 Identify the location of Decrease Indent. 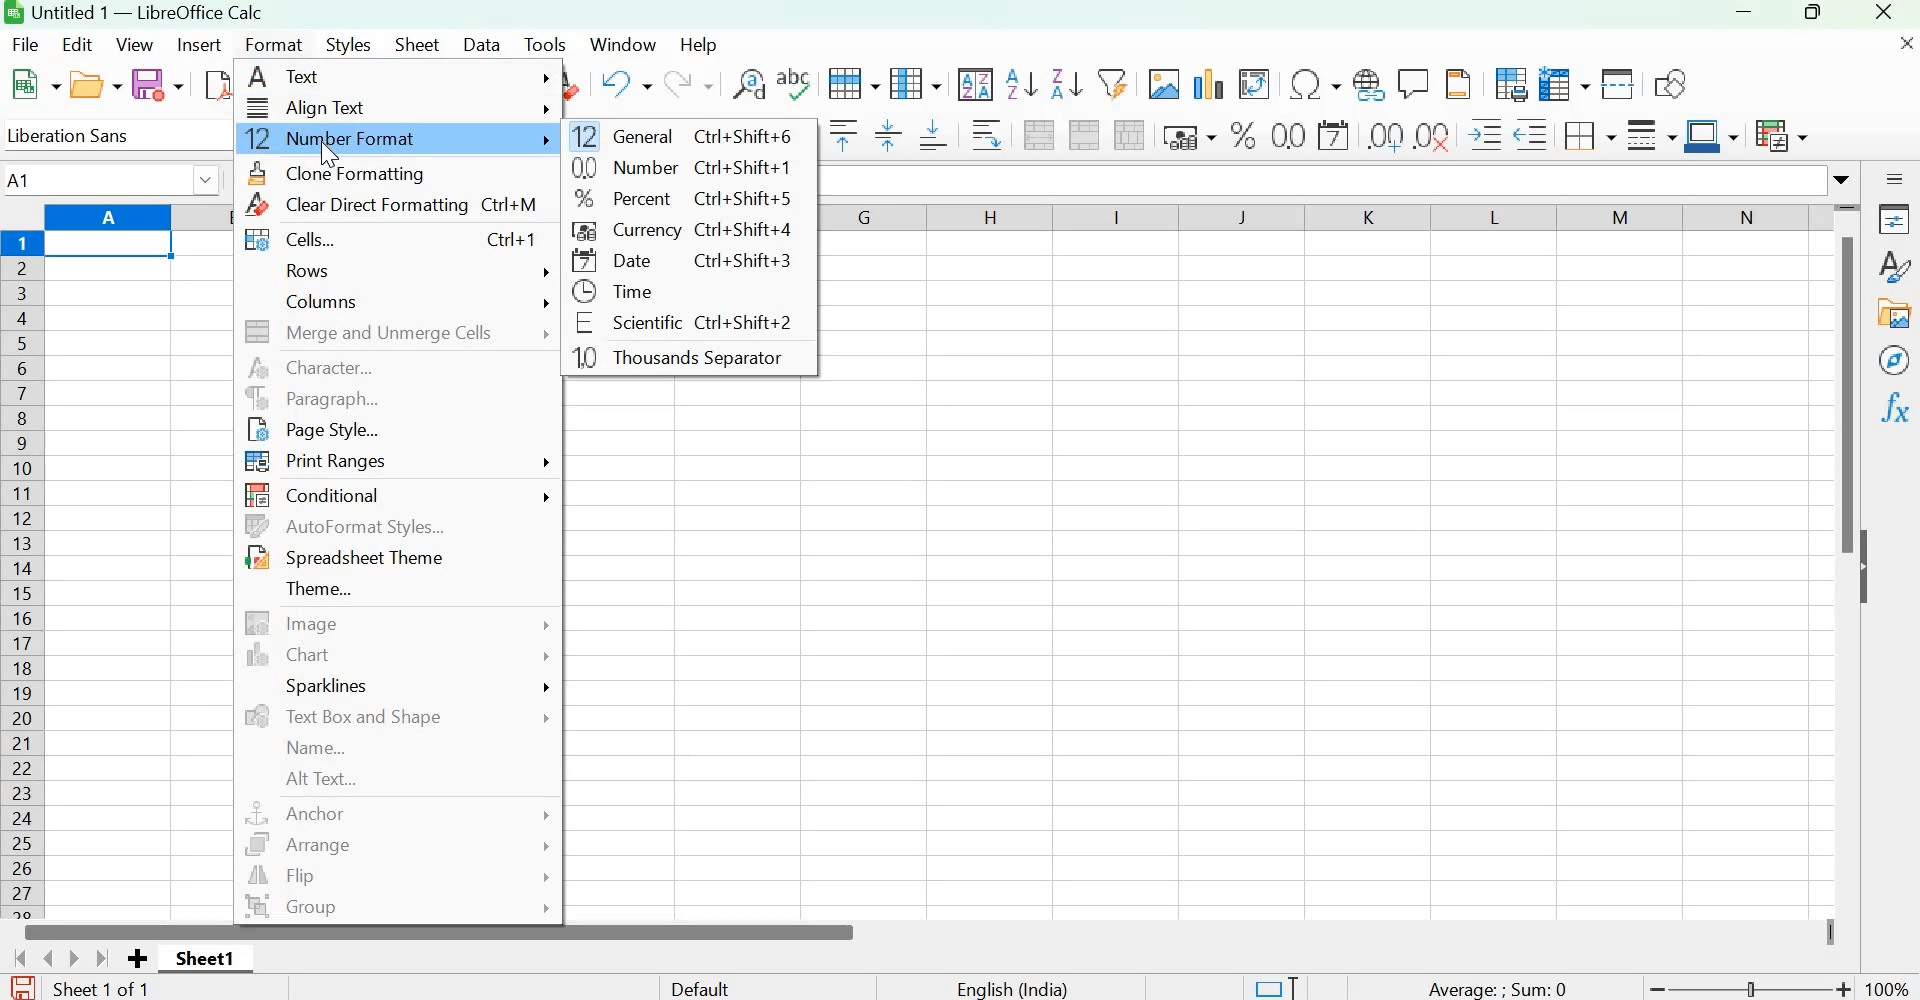
(1531, 133).